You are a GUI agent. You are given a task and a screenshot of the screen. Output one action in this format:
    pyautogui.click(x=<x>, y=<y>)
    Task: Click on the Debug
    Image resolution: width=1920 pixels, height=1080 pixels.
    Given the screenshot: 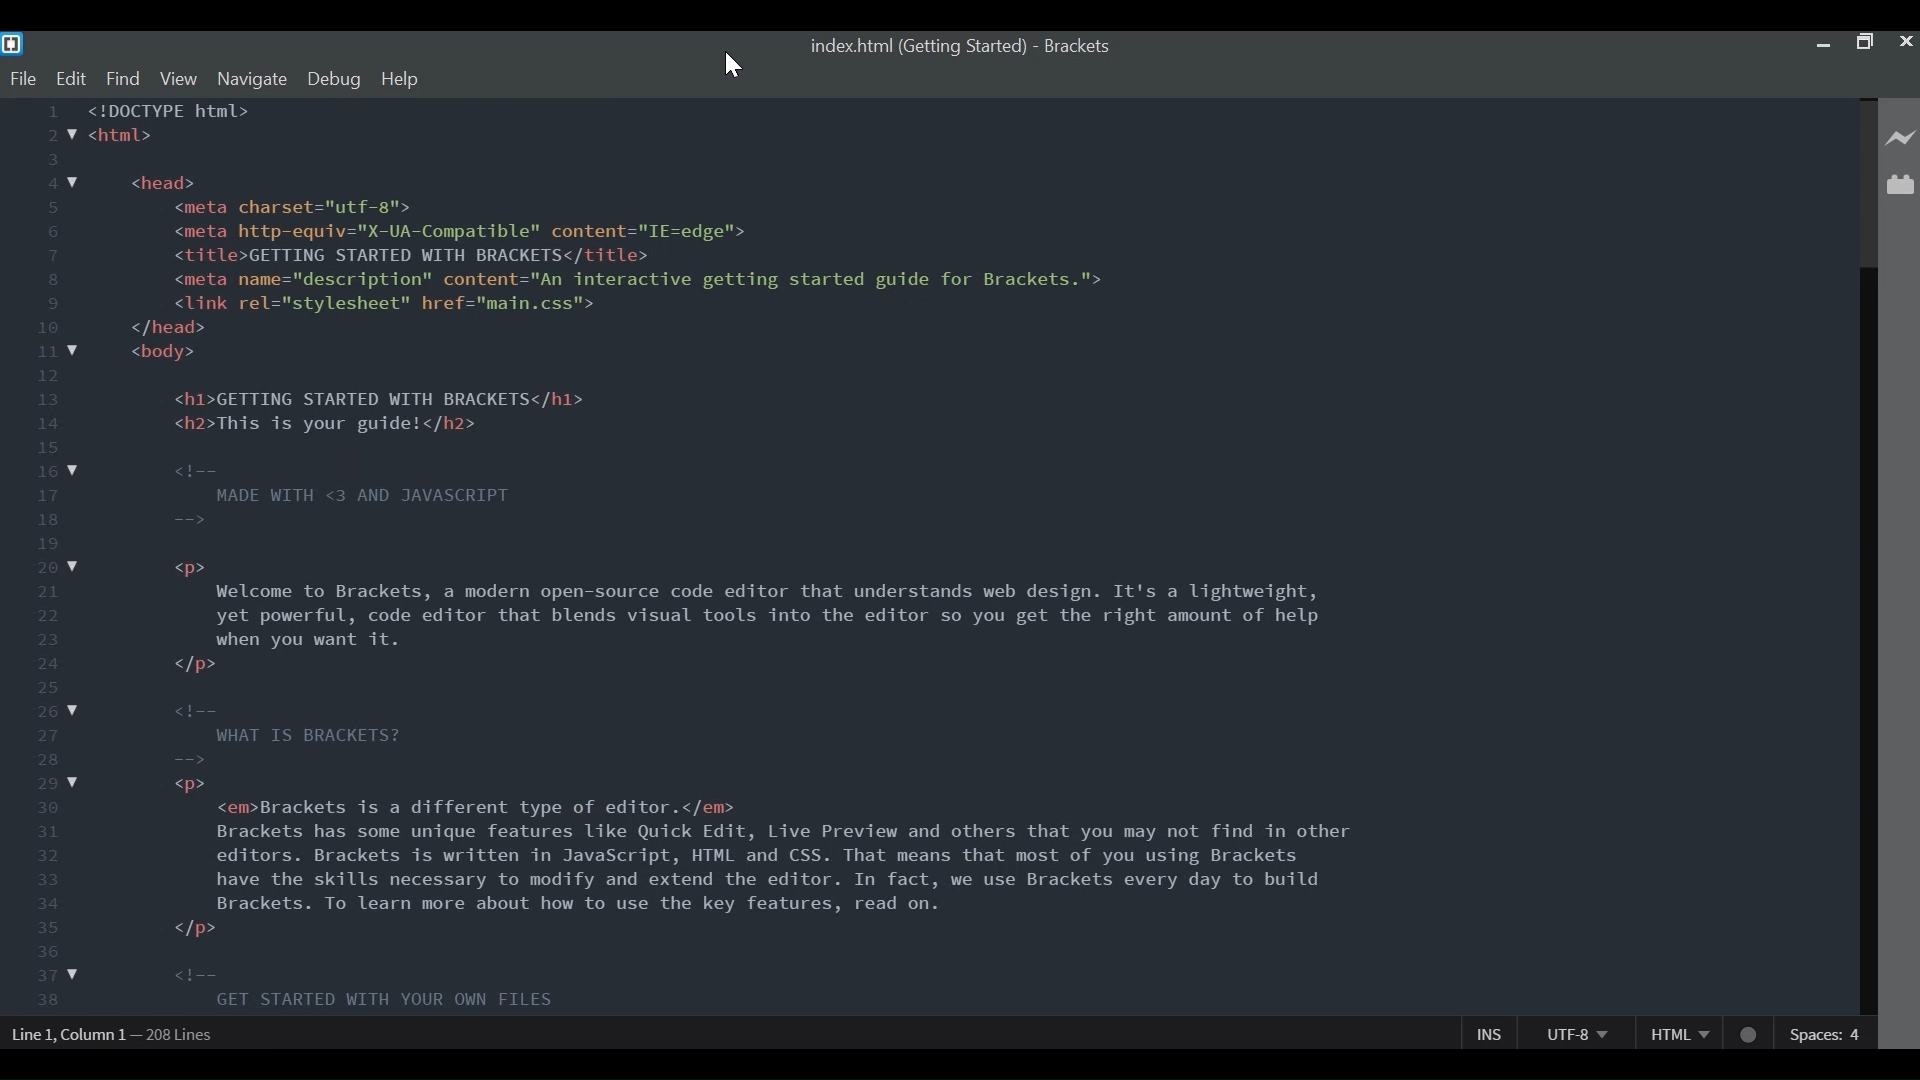 What is the action you would take?
    pyautogui.click(x=335, y=80)
    